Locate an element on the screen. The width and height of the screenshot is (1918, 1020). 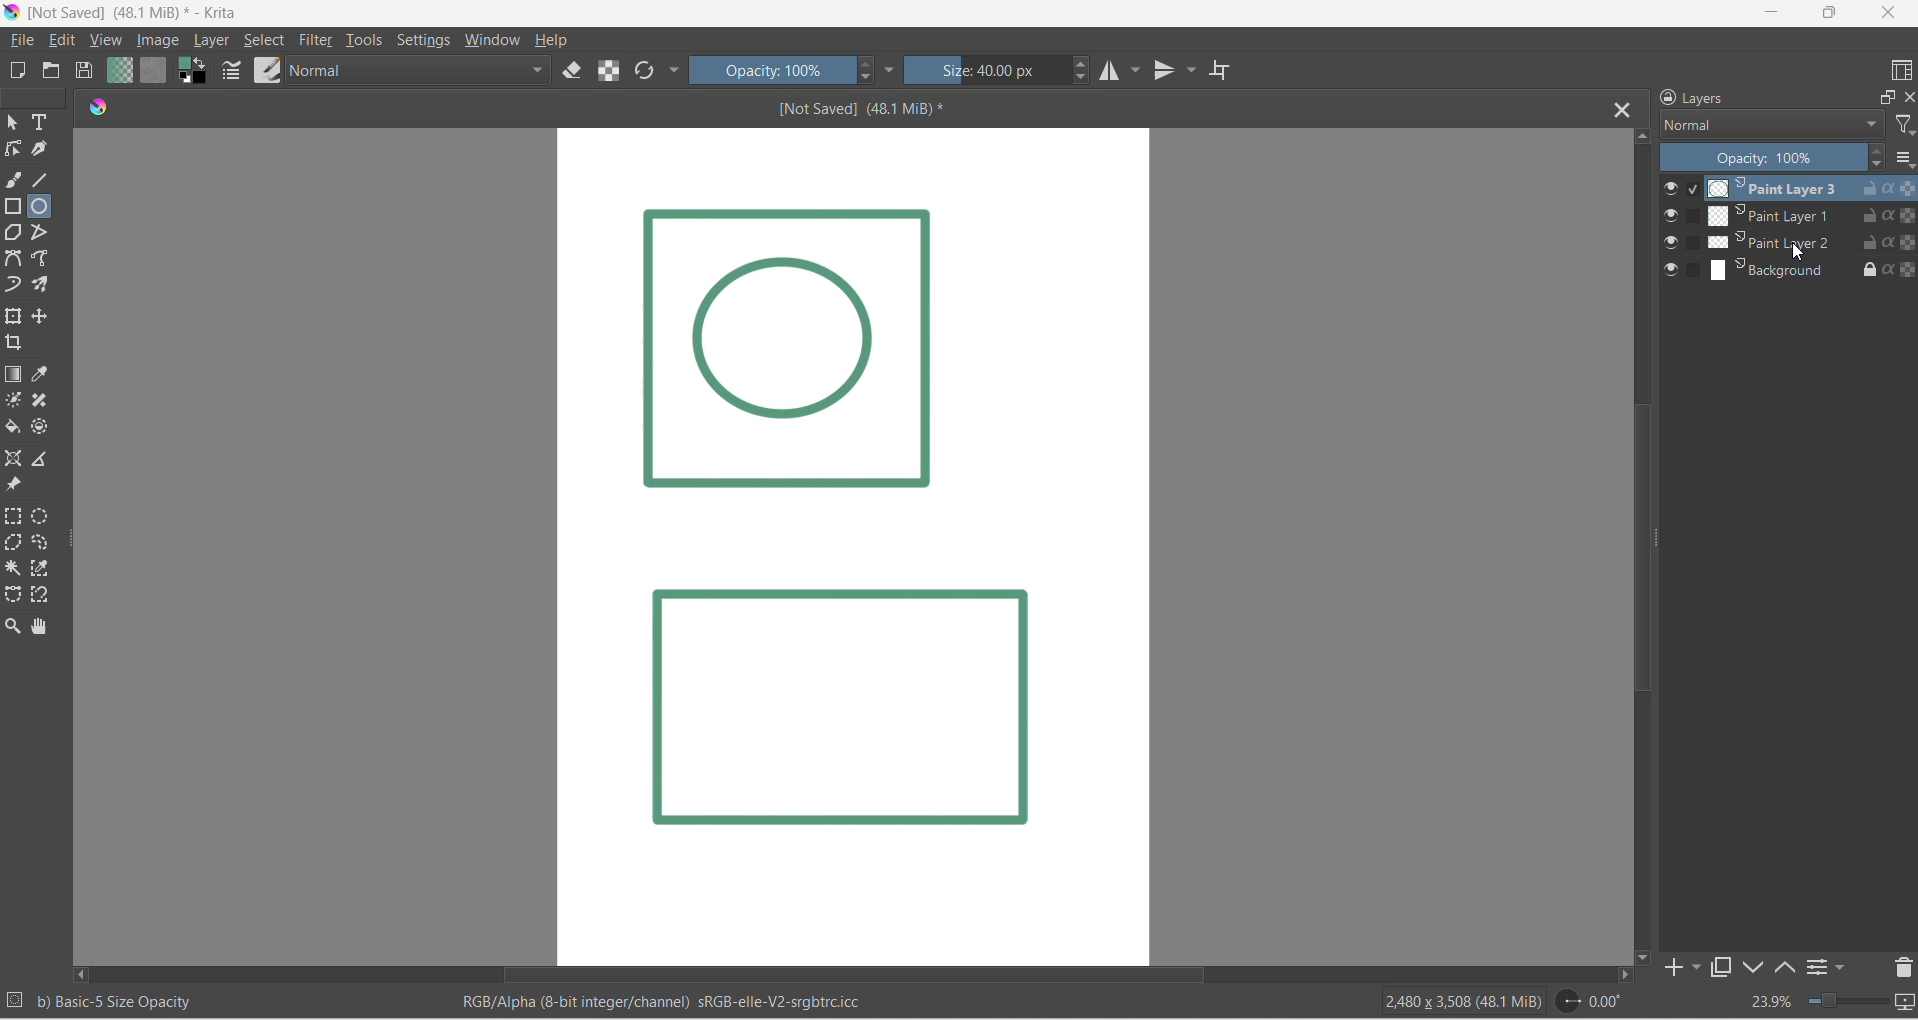
opacity is located at coordinates (767, 71).